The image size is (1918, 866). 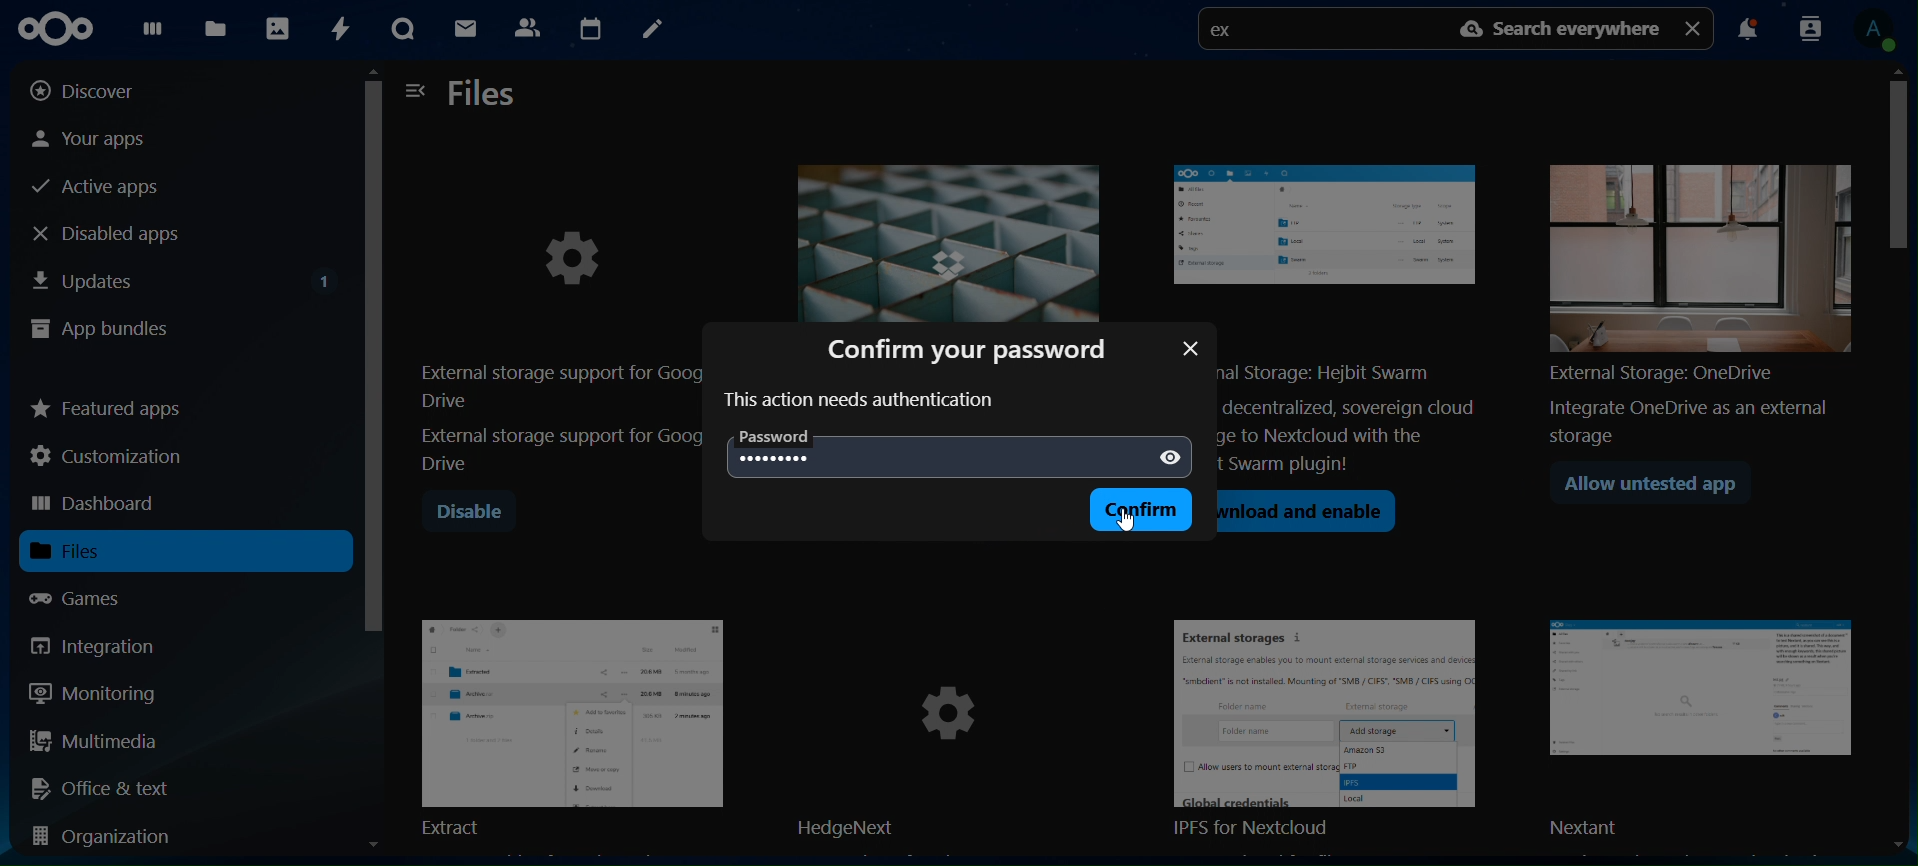 What do you see at coordinates (1130, 523) in the screenshot?
I see `cursor` at bounding box center [1130, 523].